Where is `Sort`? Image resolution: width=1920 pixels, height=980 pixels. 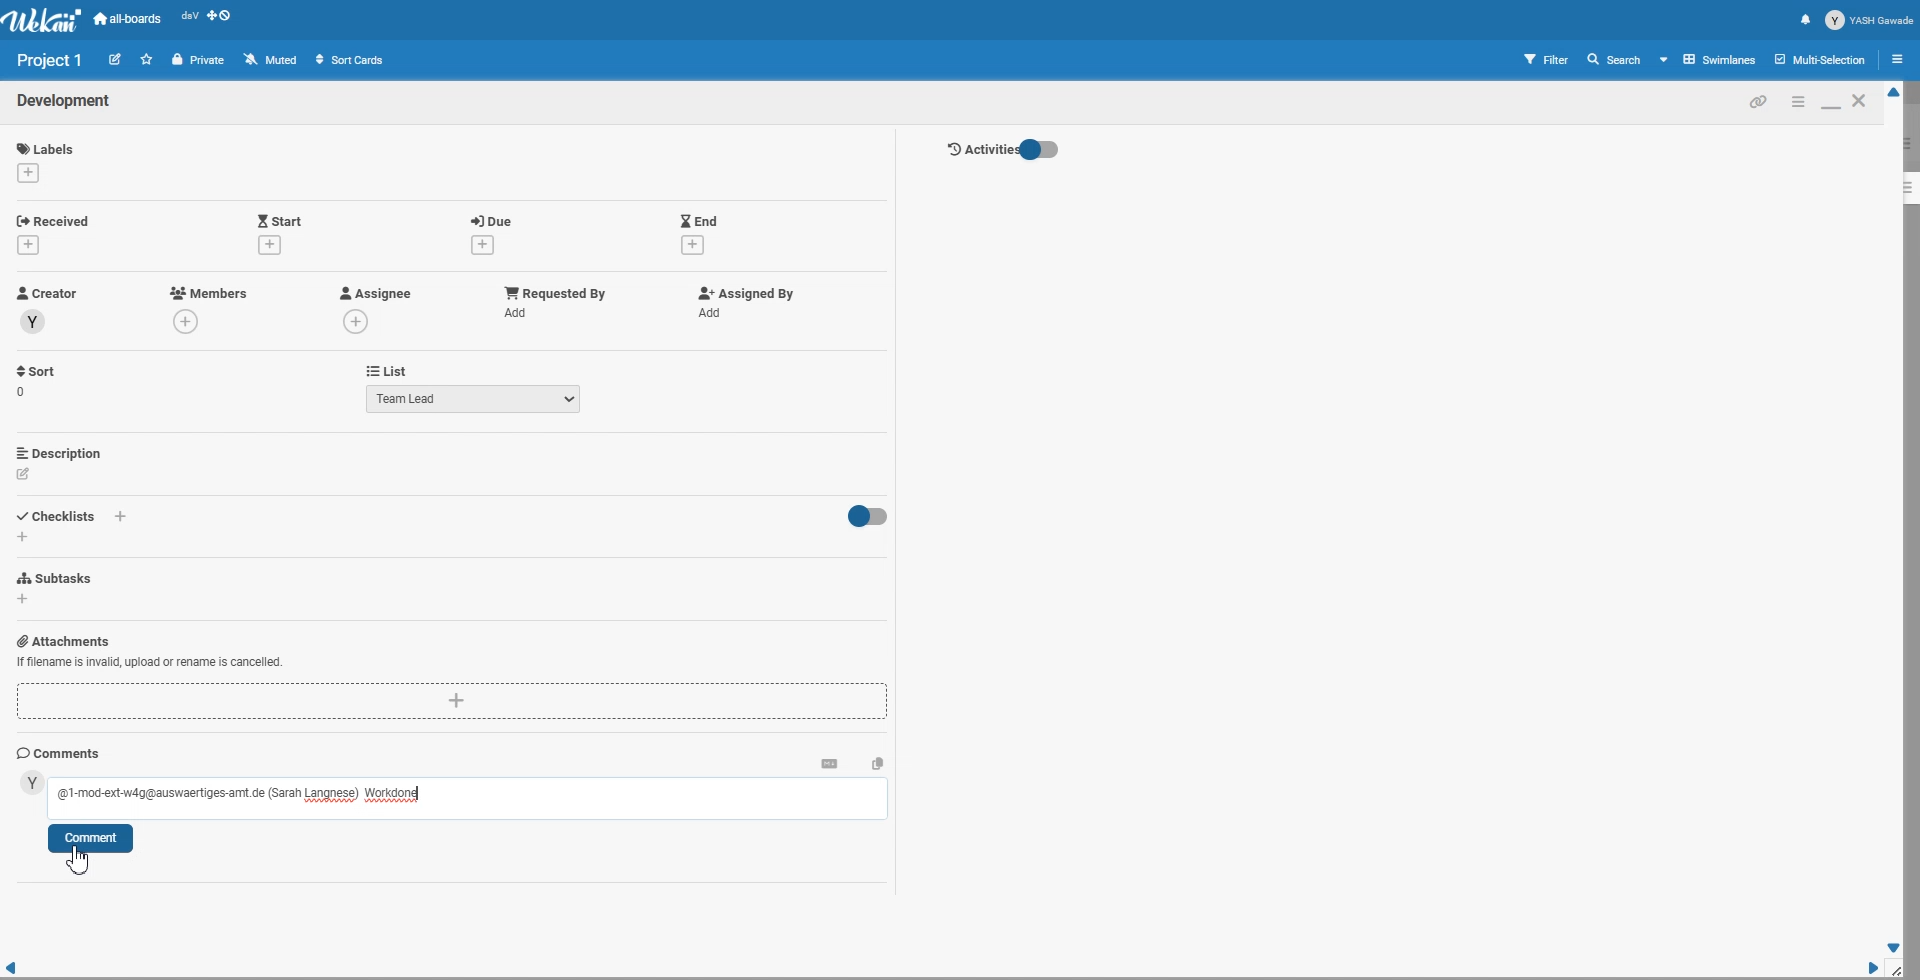
Sort is located at coordinates (38, 381).